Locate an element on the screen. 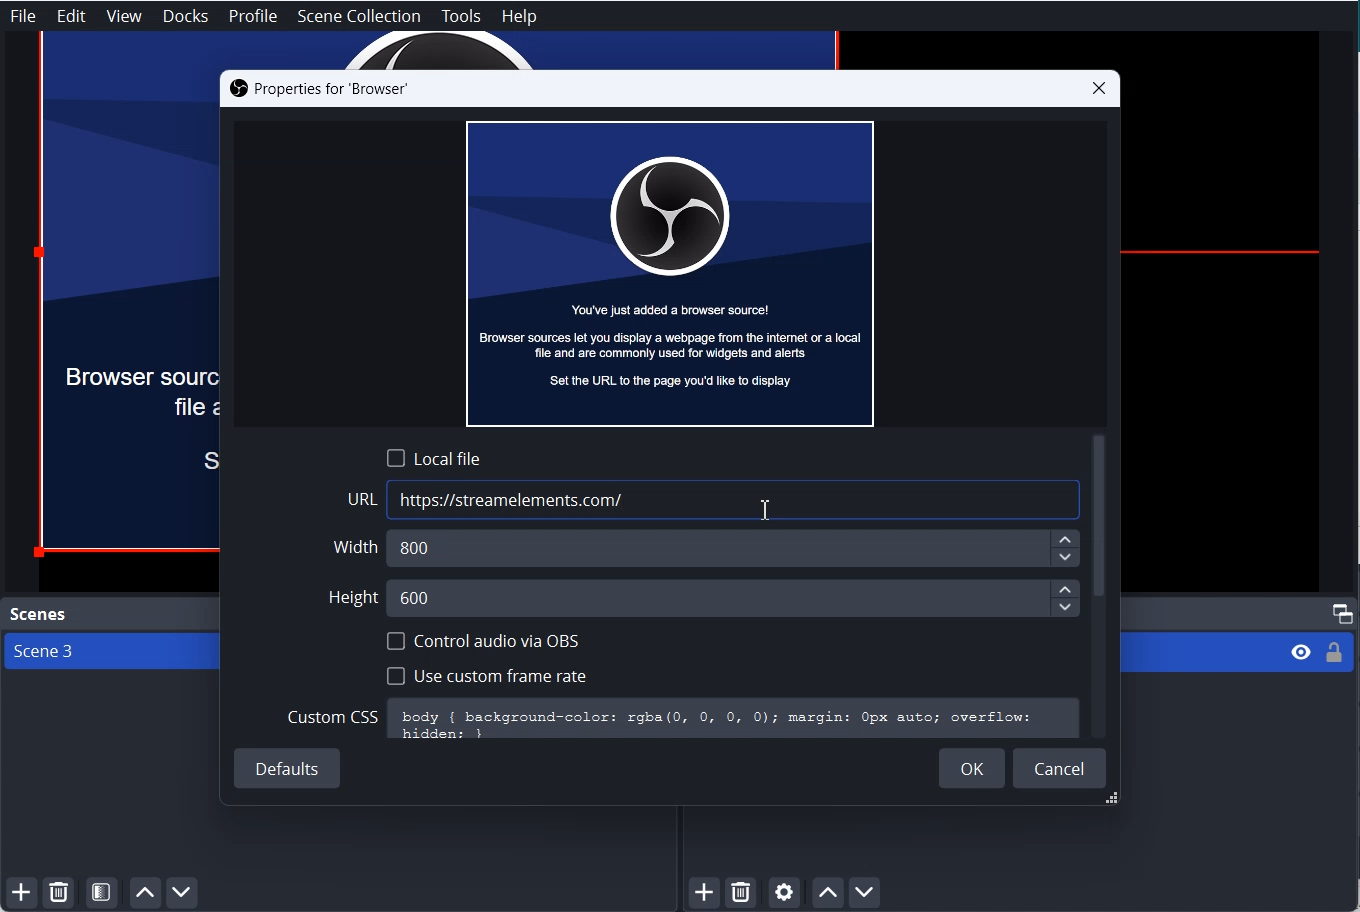 Image resolution: width=1360 pixels, height=912 pixels. Move scene Down is located at coordinates (184, 893).